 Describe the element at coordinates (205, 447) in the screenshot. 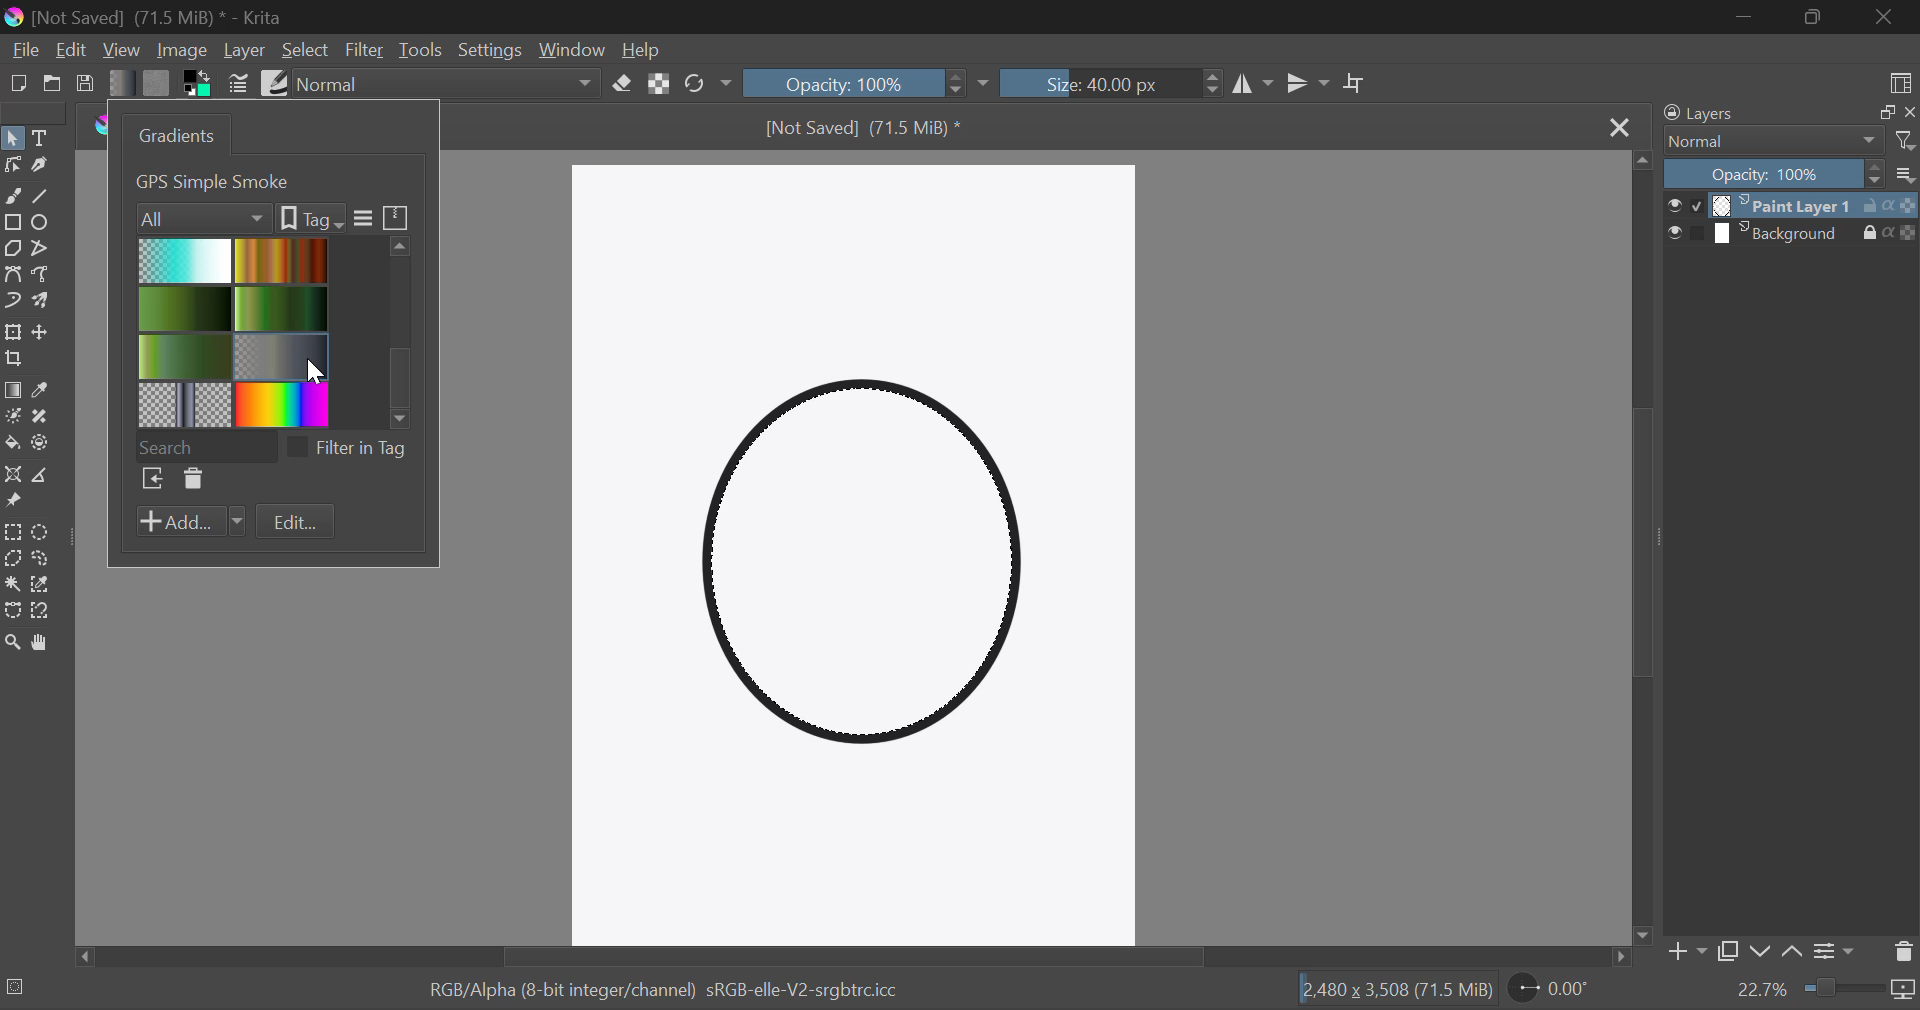

I see `Search` at that location.